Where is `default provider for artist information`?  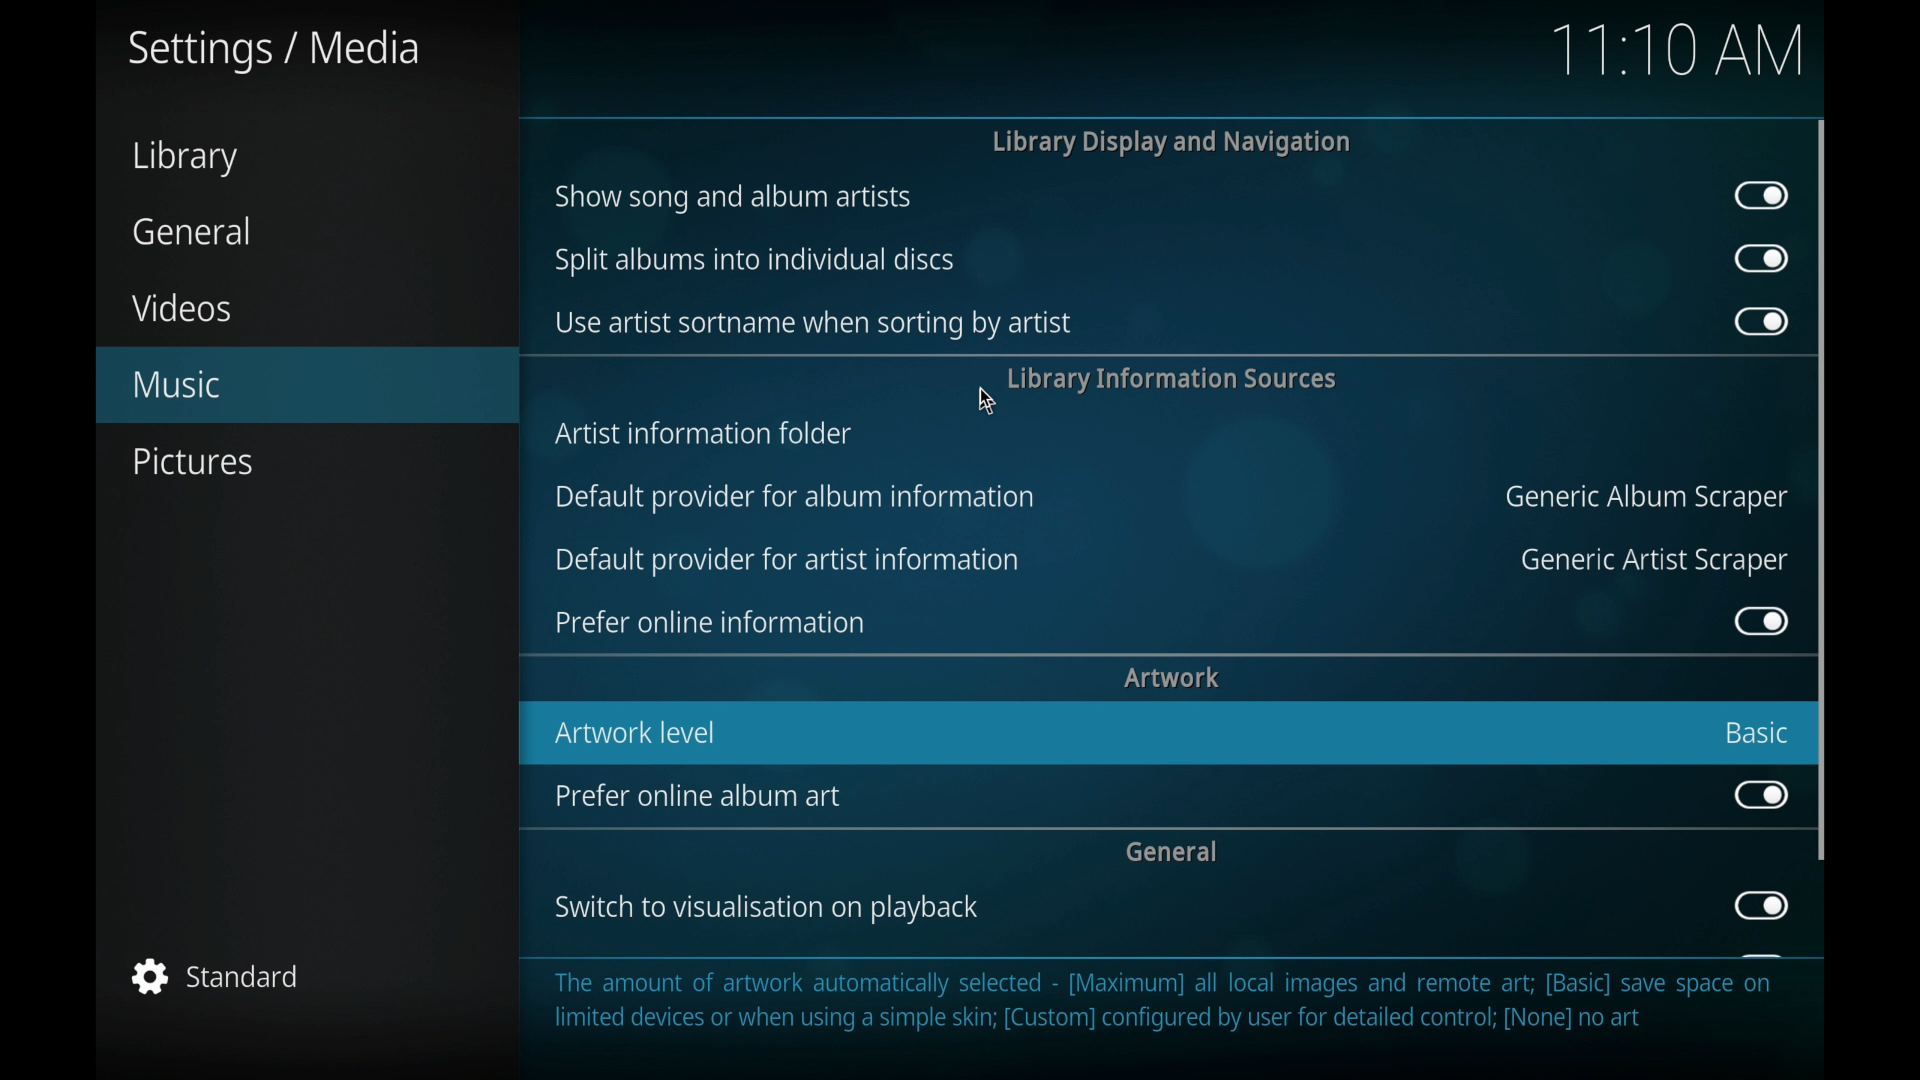
default provider for artist information is located at coordinates (786, 561).